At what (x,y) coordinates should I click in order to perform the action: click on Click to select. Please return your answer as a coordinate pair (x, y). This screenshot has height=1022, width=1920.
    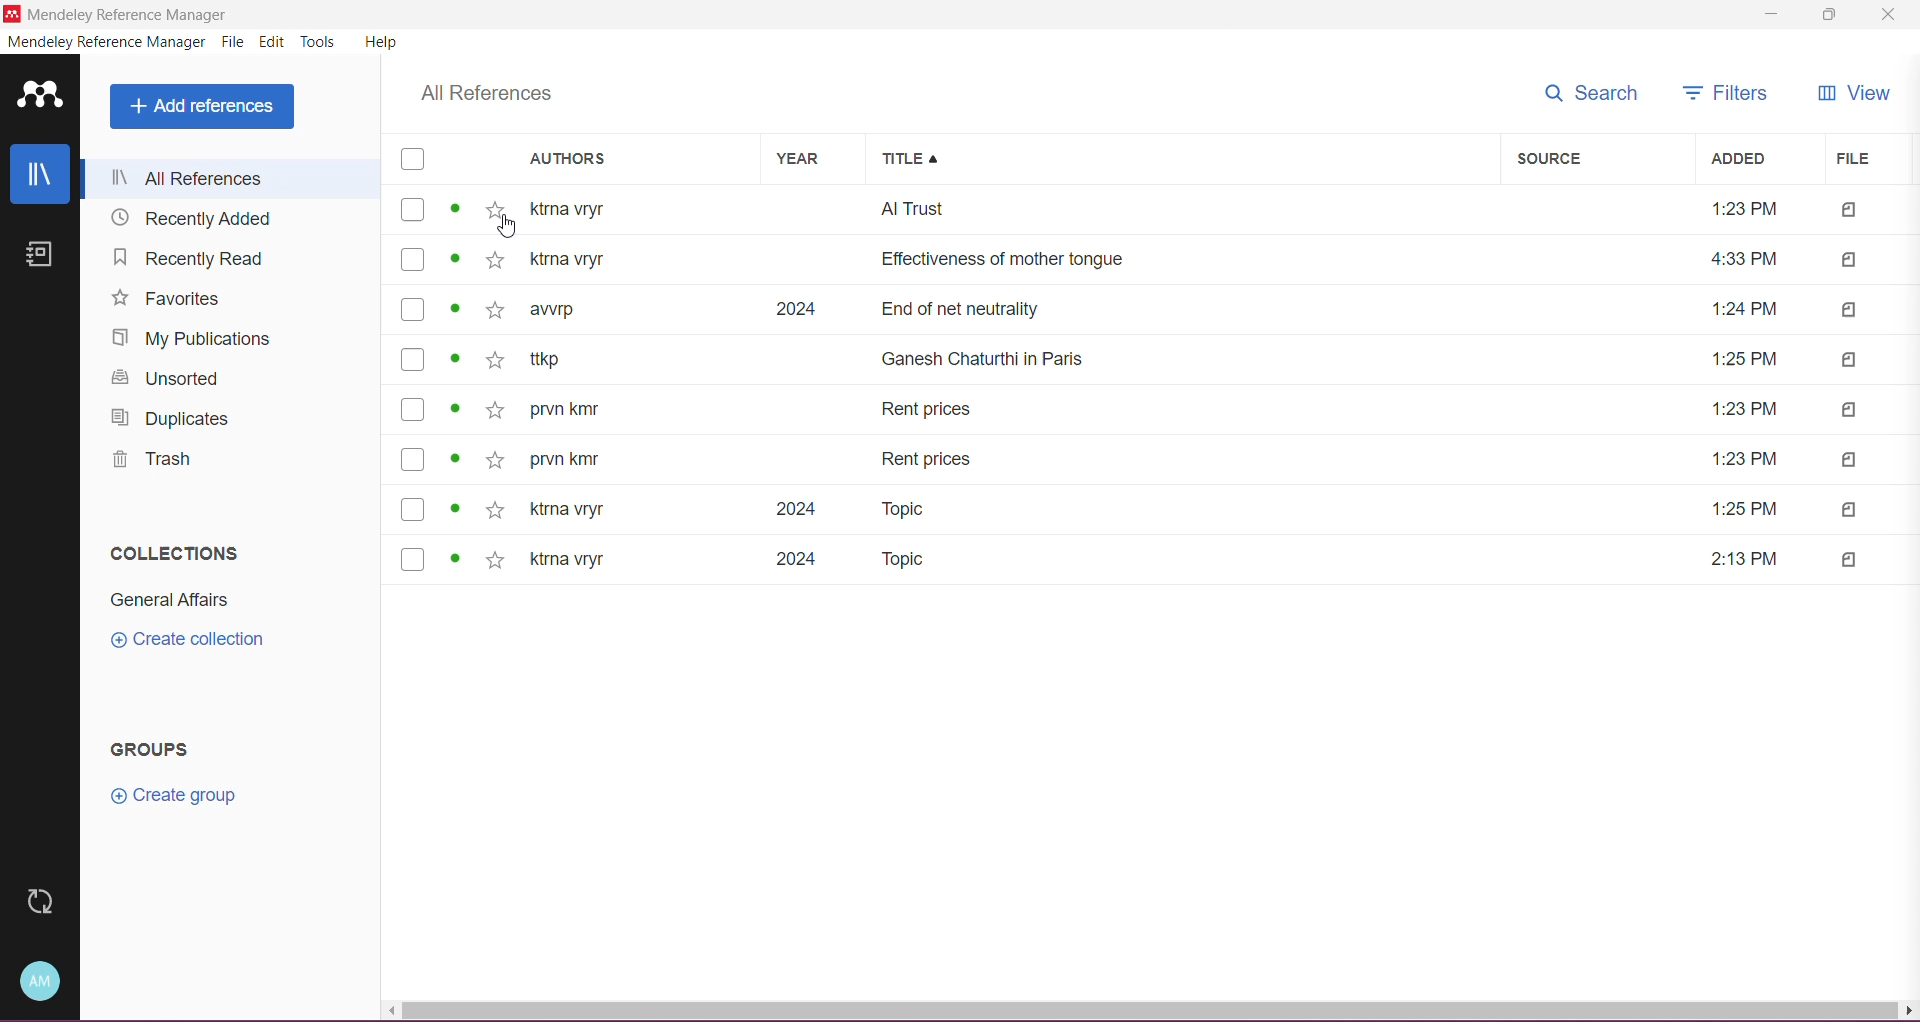
    Looking at the image, I should click on (413, 259).